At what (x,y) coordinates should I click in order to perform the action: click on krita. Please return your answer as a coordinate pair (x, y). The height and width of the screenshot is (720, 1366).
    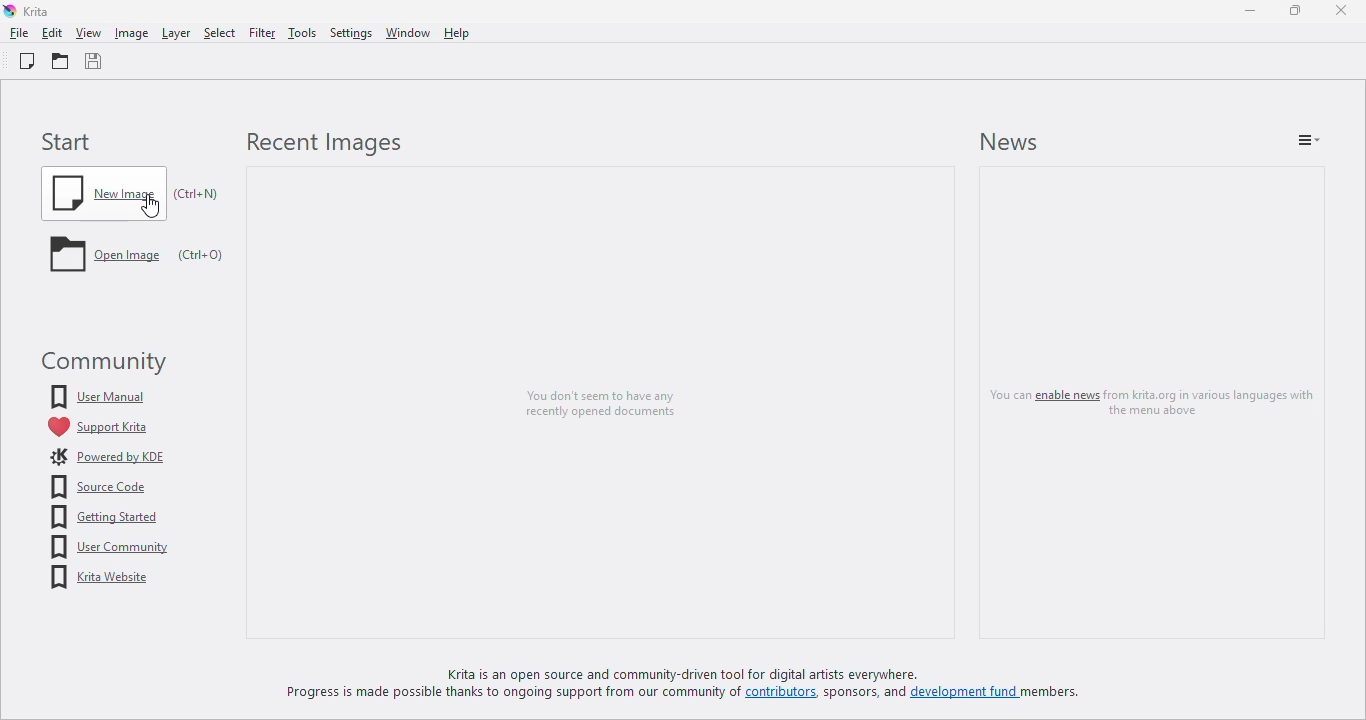
    Looking at the image, I should click on (38, 11).